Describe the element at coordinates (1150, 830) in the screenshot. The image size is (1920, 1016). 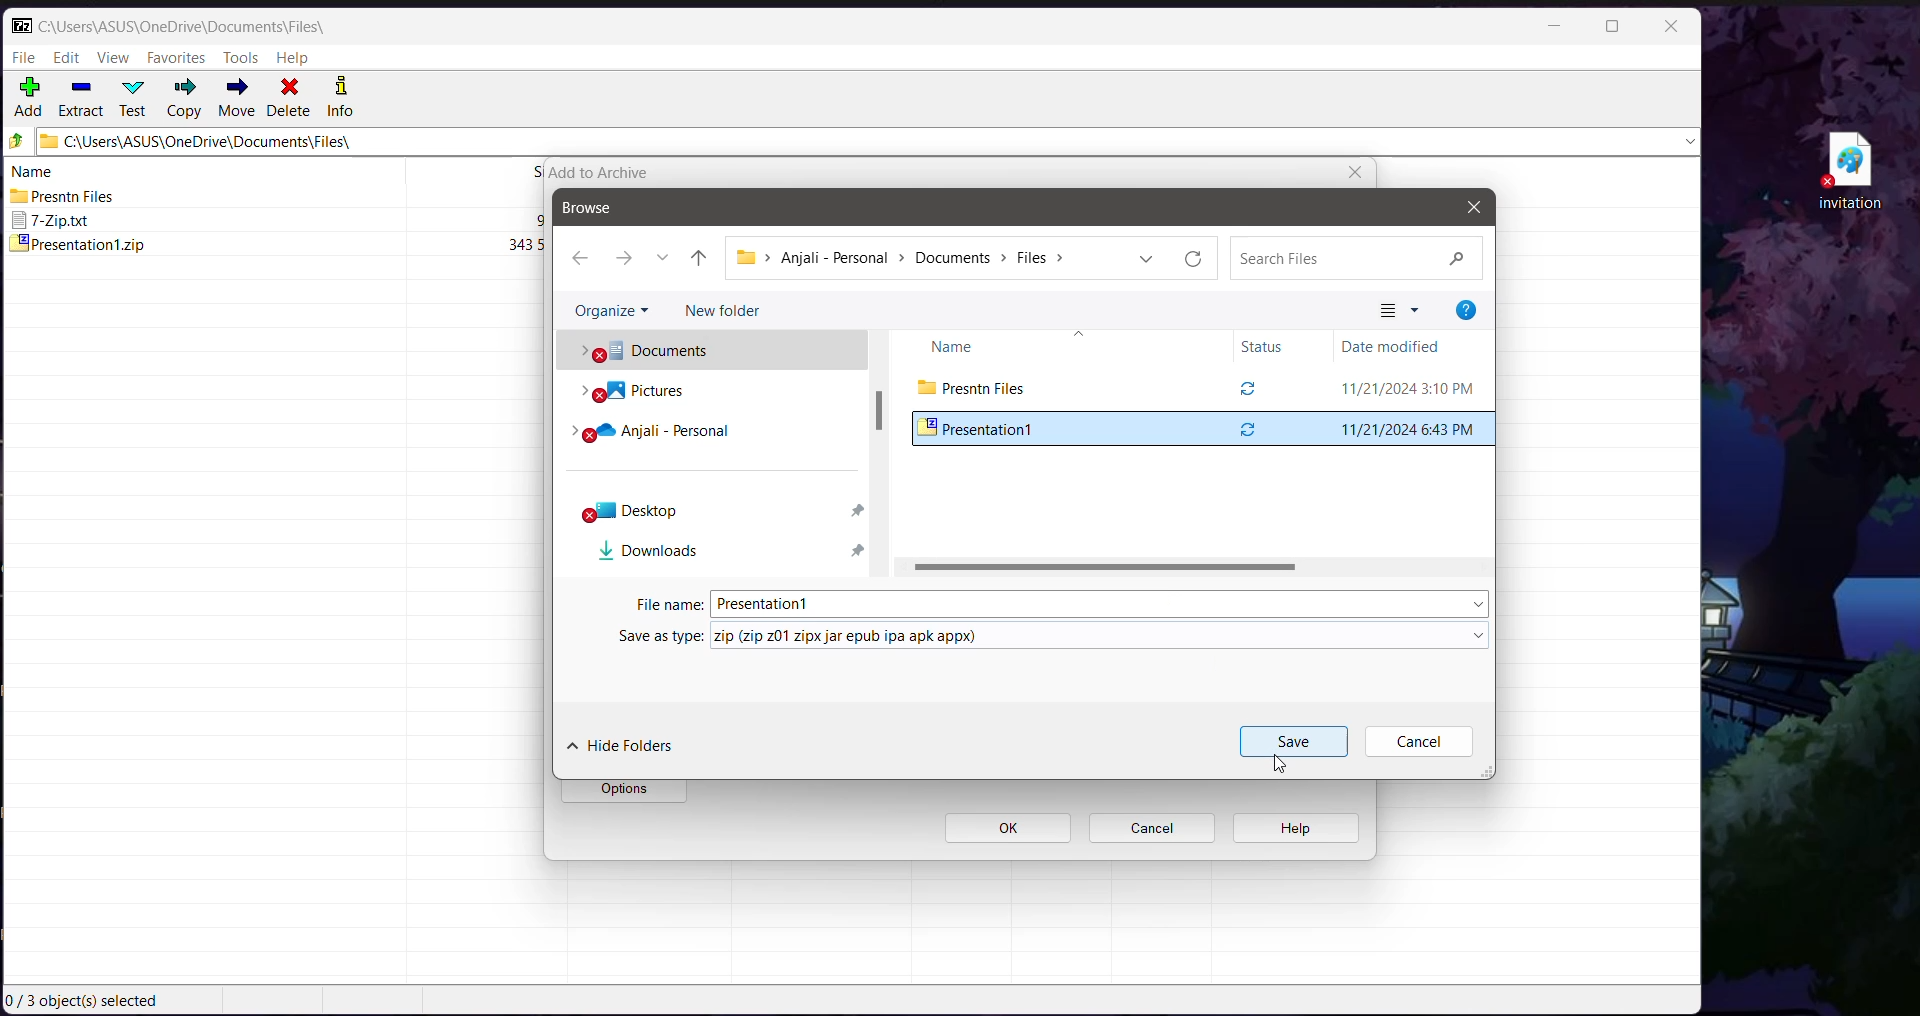
I see `cancel` at that location.